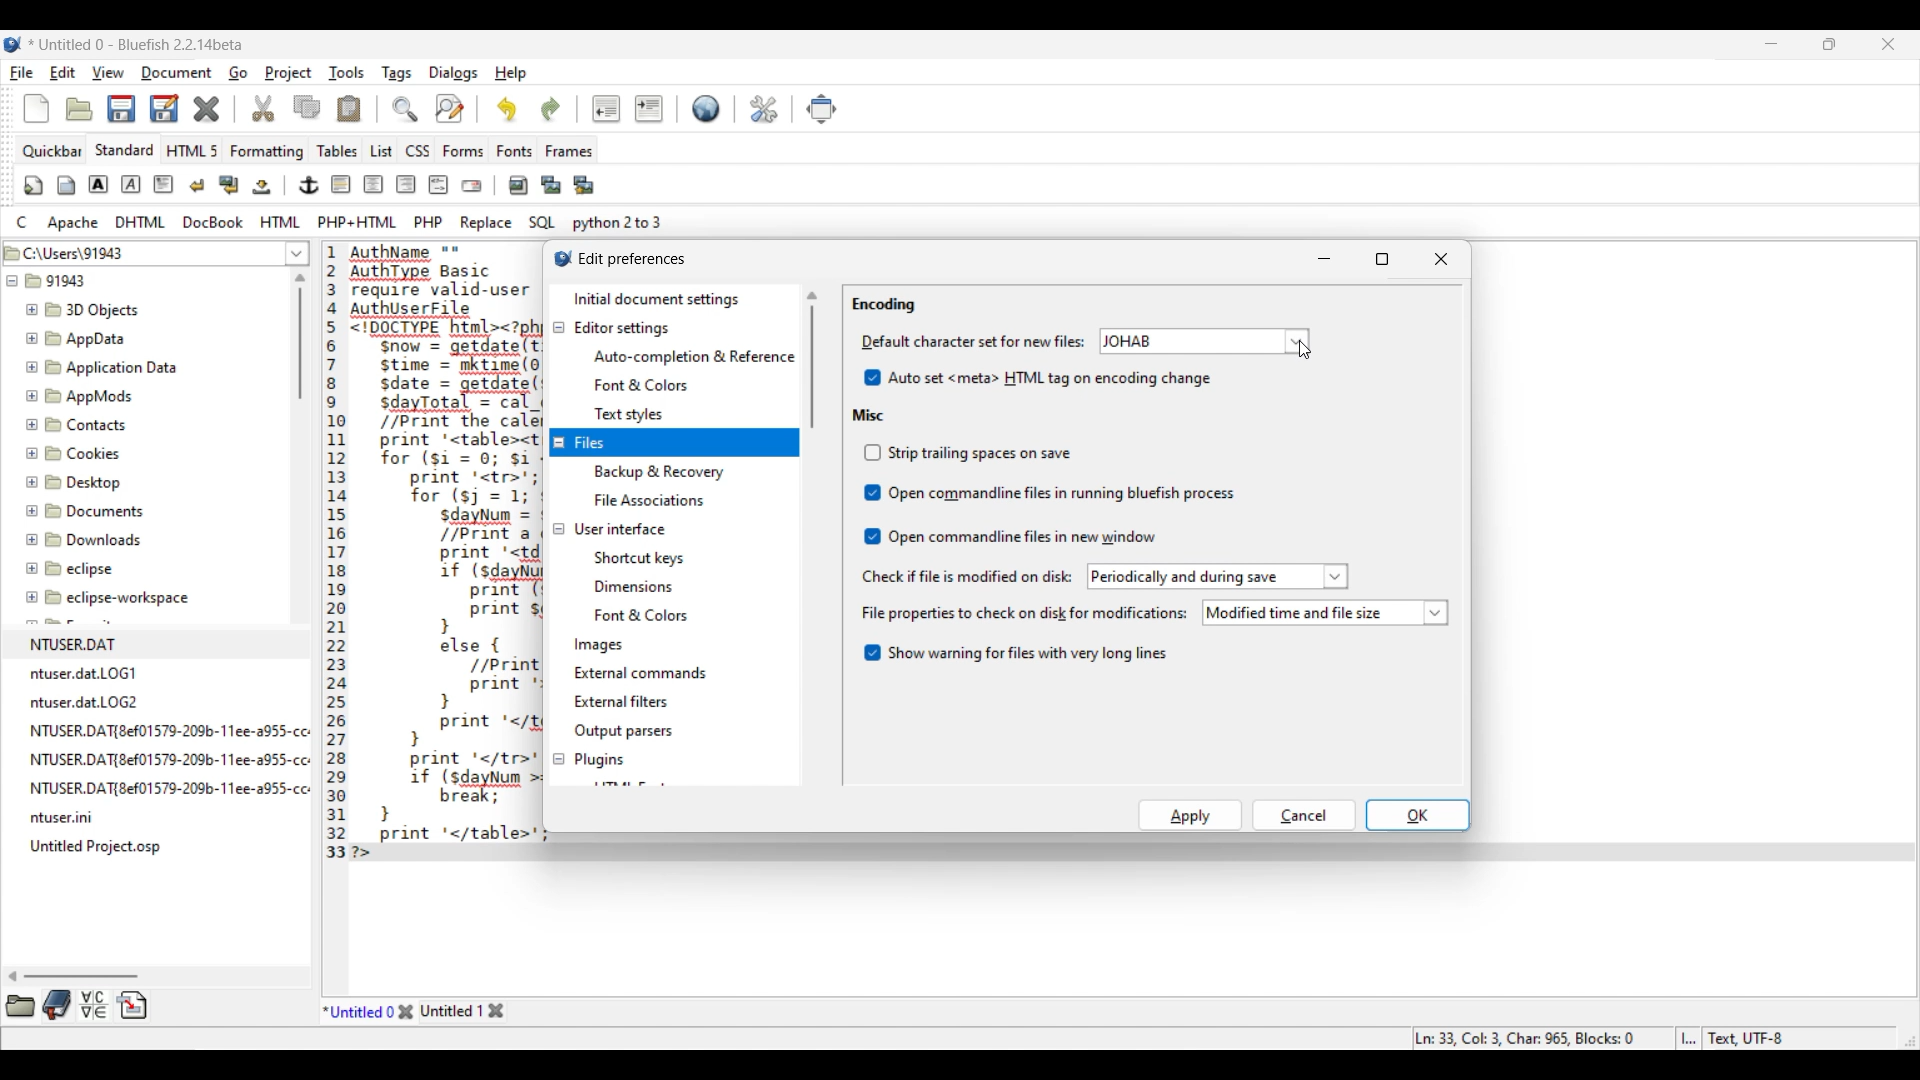 Image resolution: width=1920 pixels, height=1080 pixels. I want to click on Tools menu, so click(347, 73).